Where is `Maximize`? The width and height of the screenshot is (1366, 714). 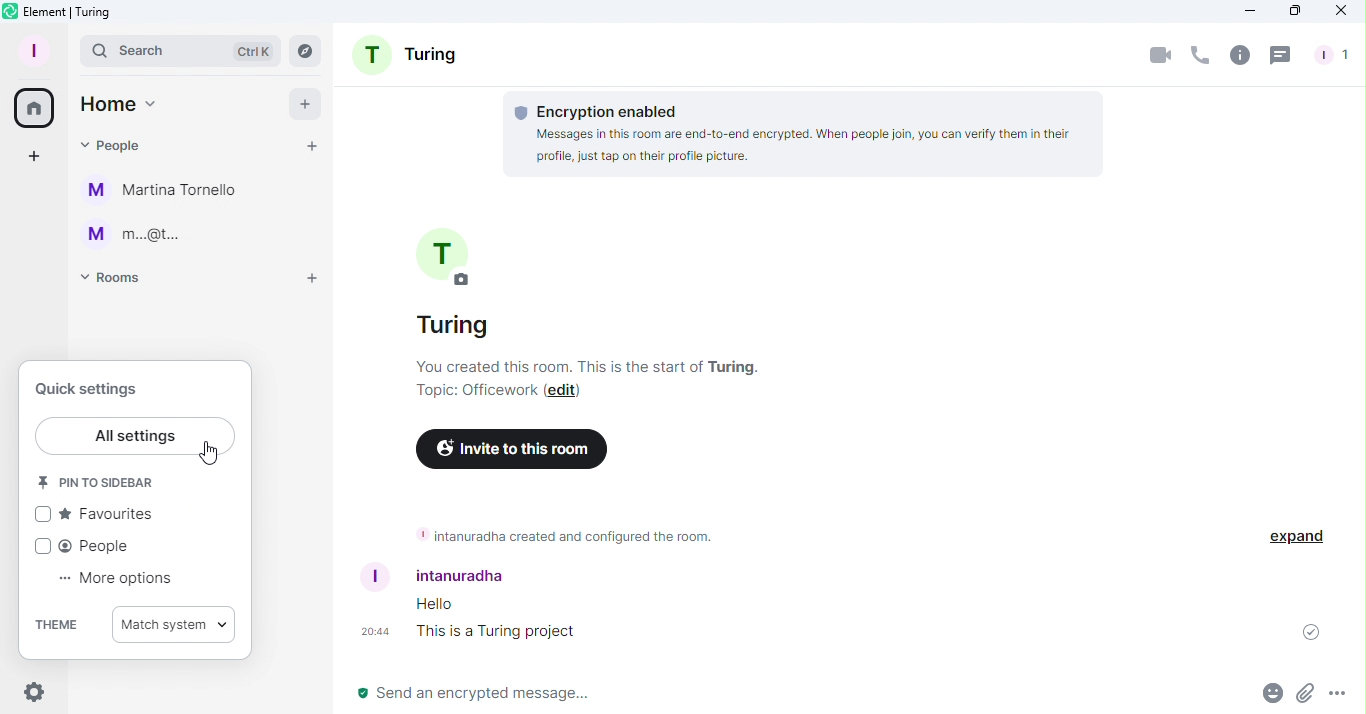 Maximize is located at coordinates (1292, 11).